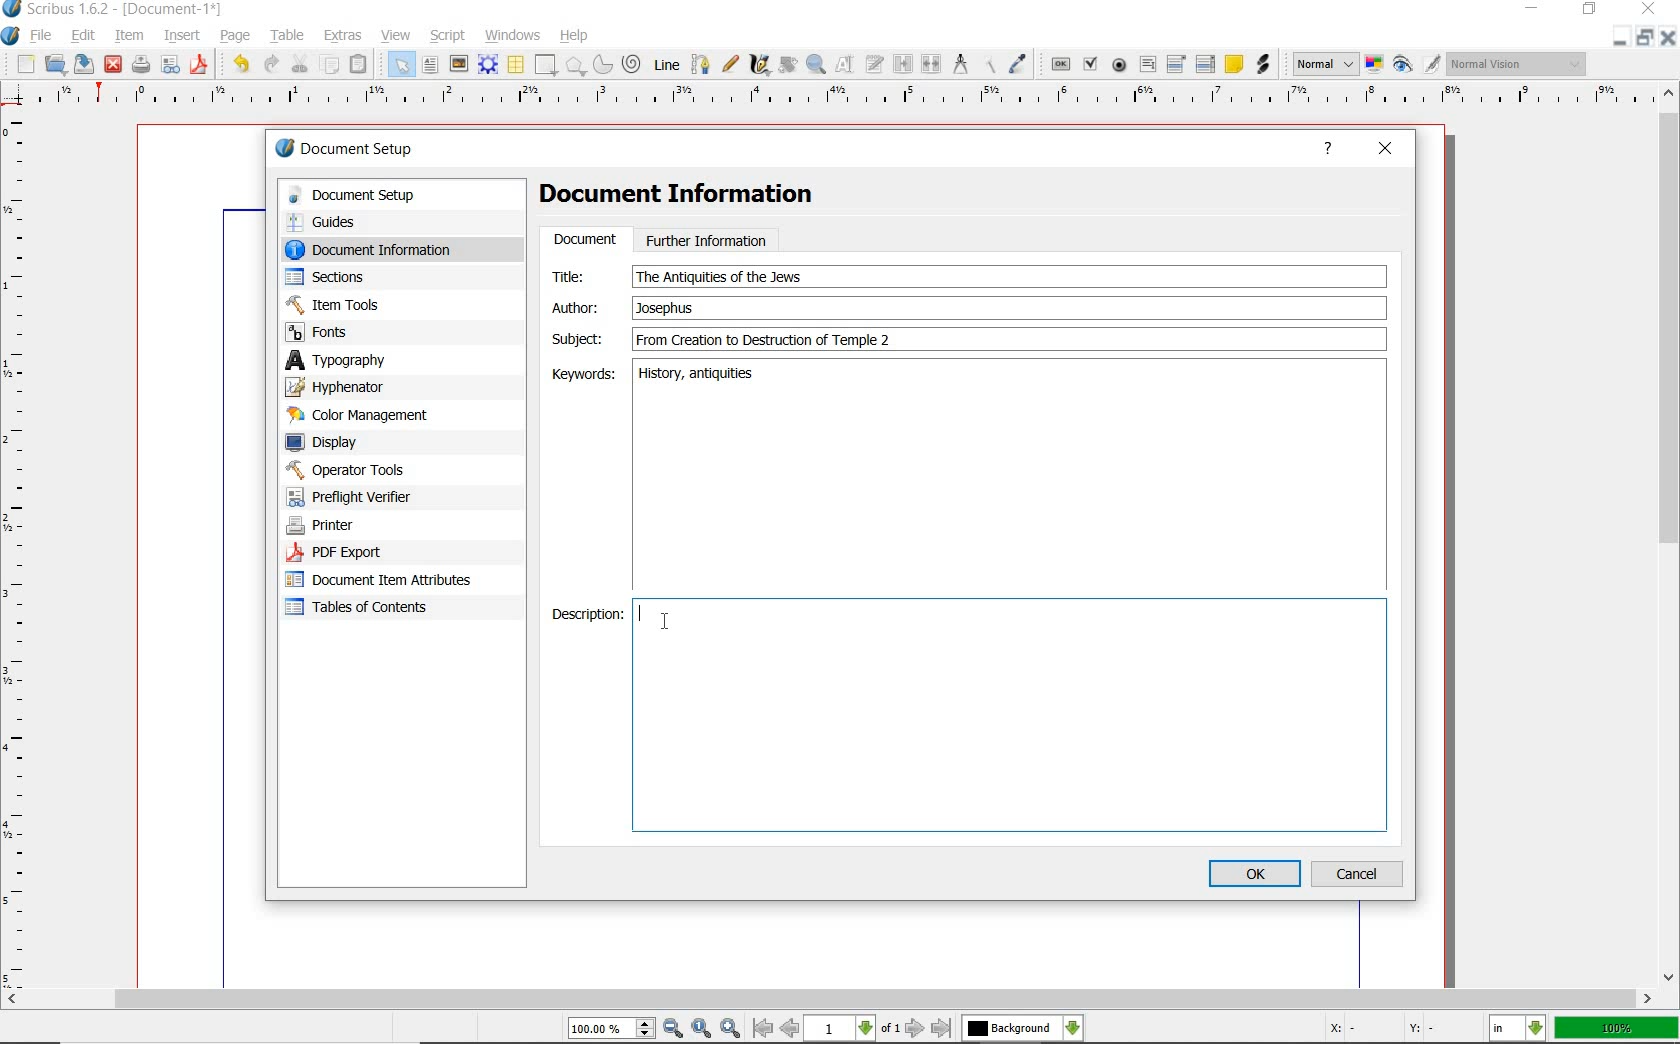 The height and width of the screenshot is (1044, 1680). I want to click on script, so click(448, 36).